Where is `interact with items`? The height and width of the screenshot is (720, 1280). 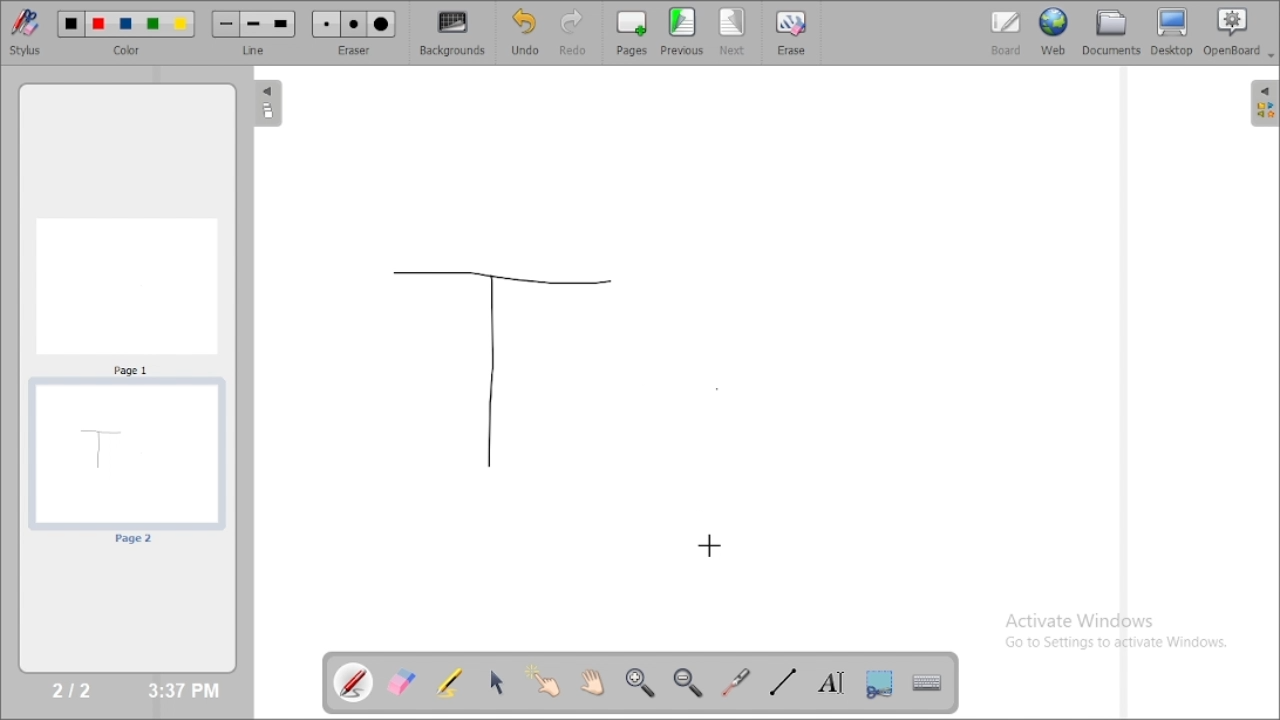
interact with items is located at coordinates (545, 681).